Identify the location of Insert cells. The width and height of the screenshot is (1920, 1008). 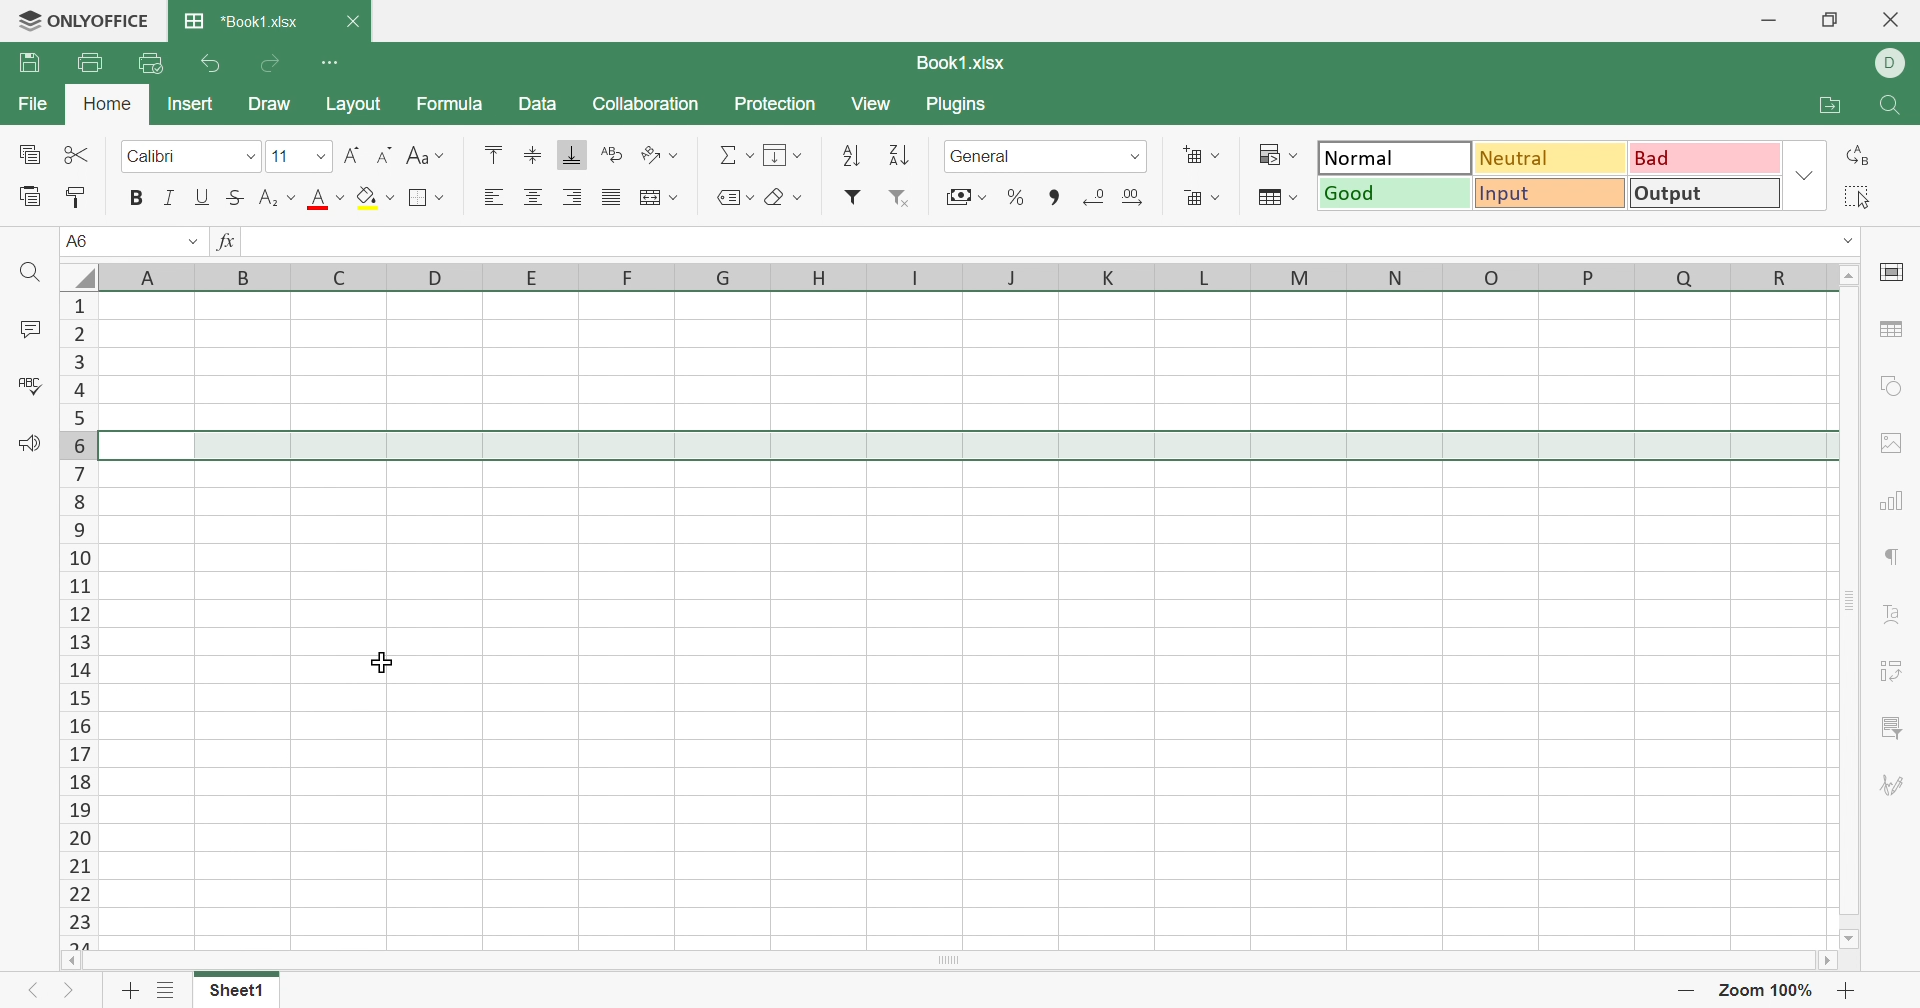
(1204, 153).